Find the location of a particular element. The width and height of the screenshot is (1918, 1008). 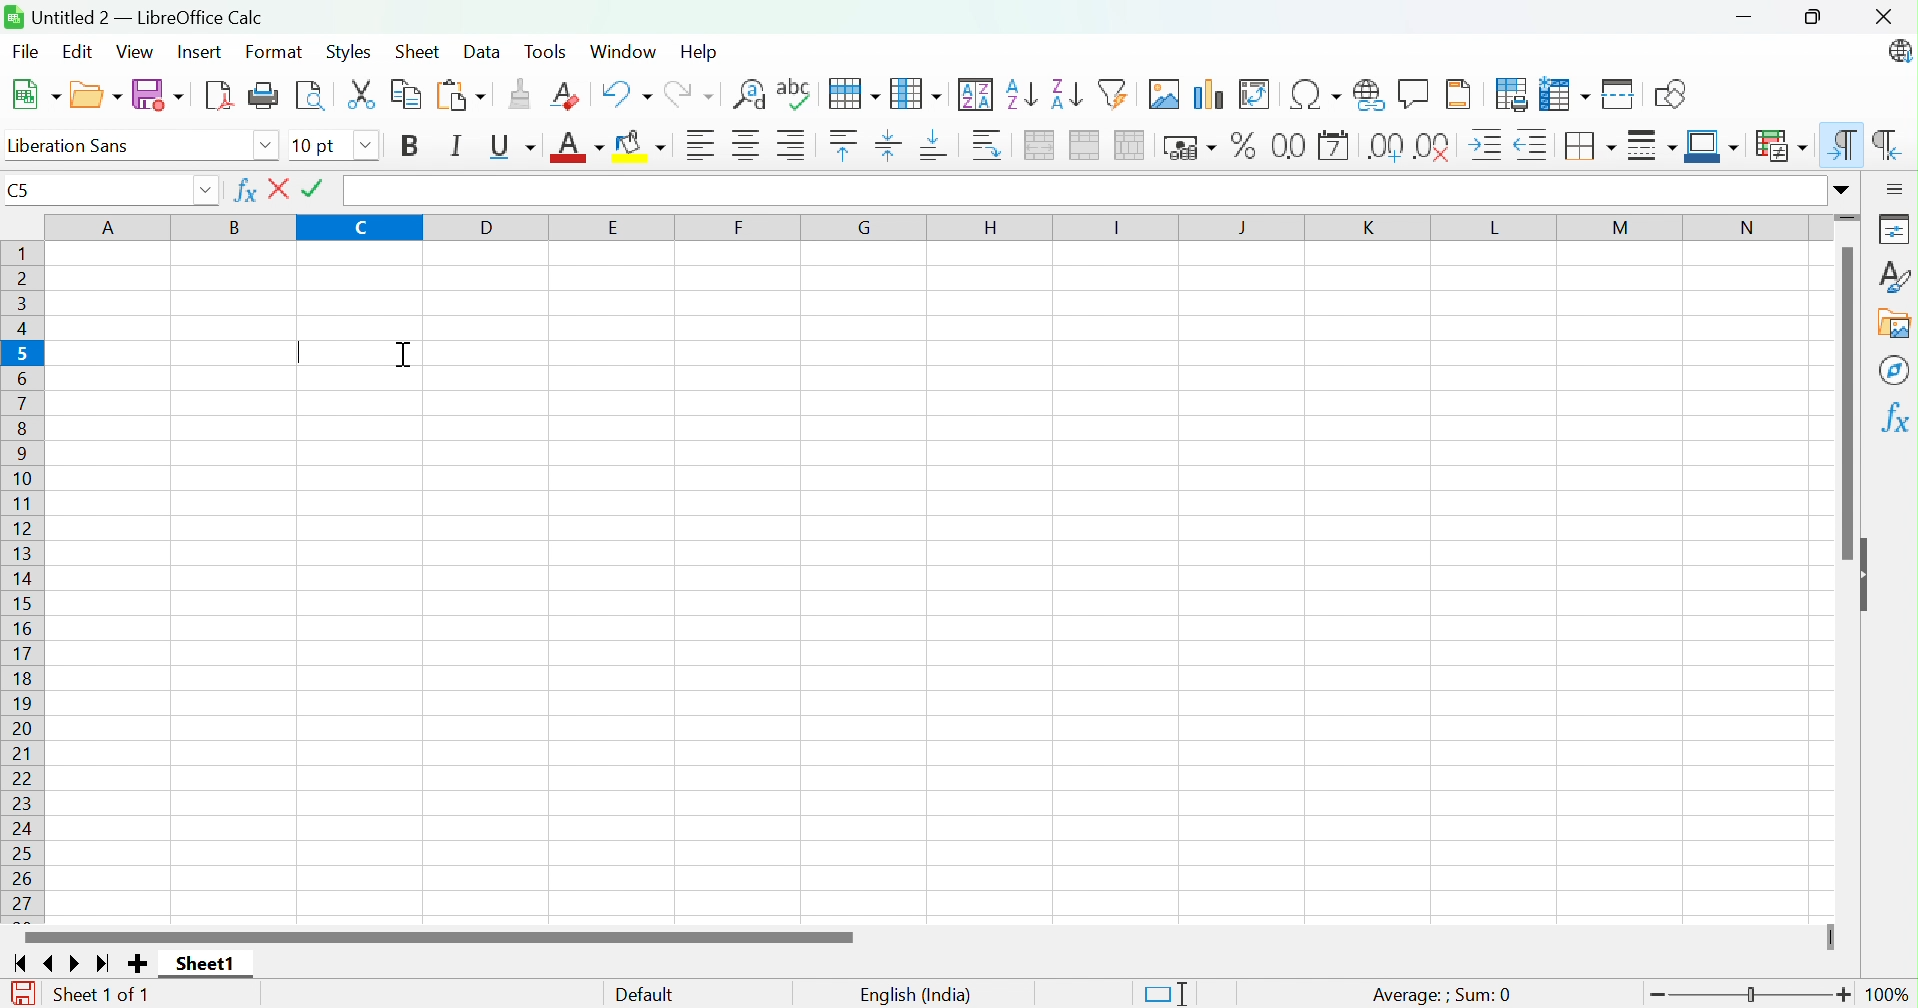

Untitled 2 - LibreOffice Calc is located at coordinates (134, 16).